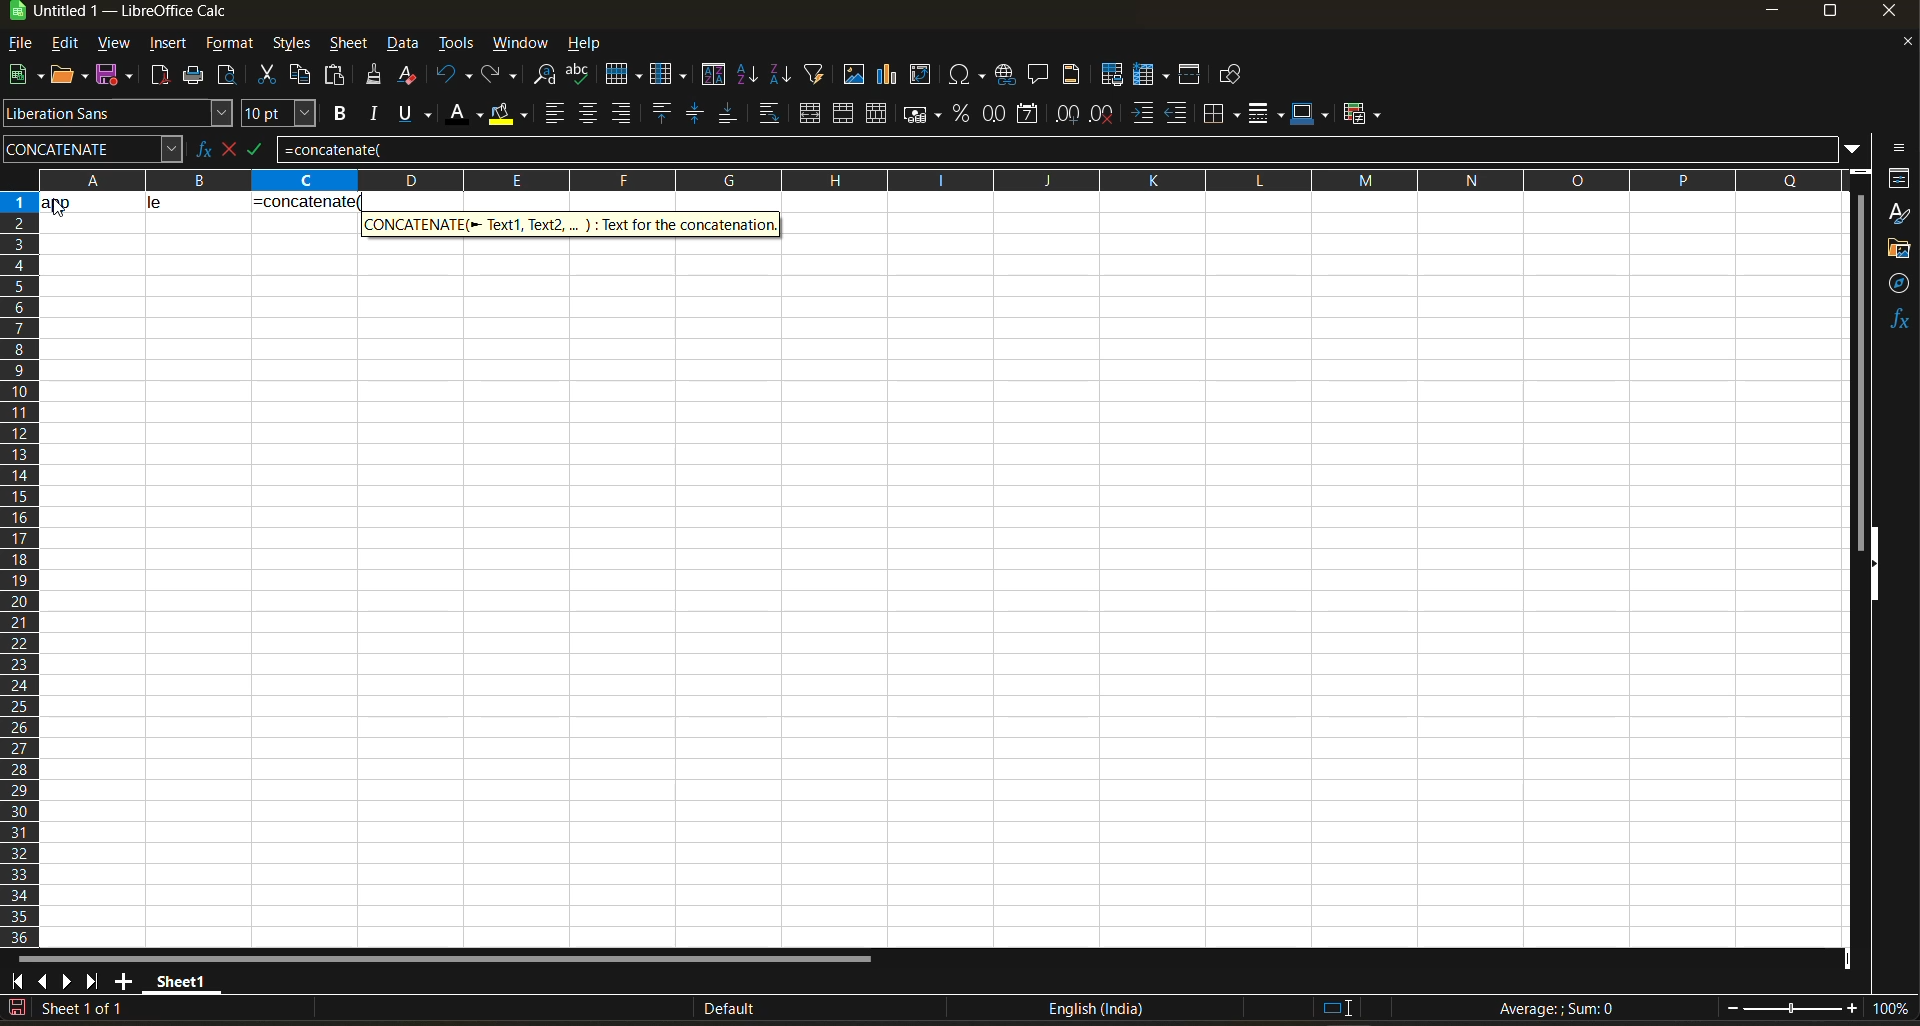 Image resolution: width=1920 pixels, height=1026 pixels. What do you see at coordinates (922, 76) in the screenshot?
I see `insert or edit pivot table` at bounding box center [922, 76].